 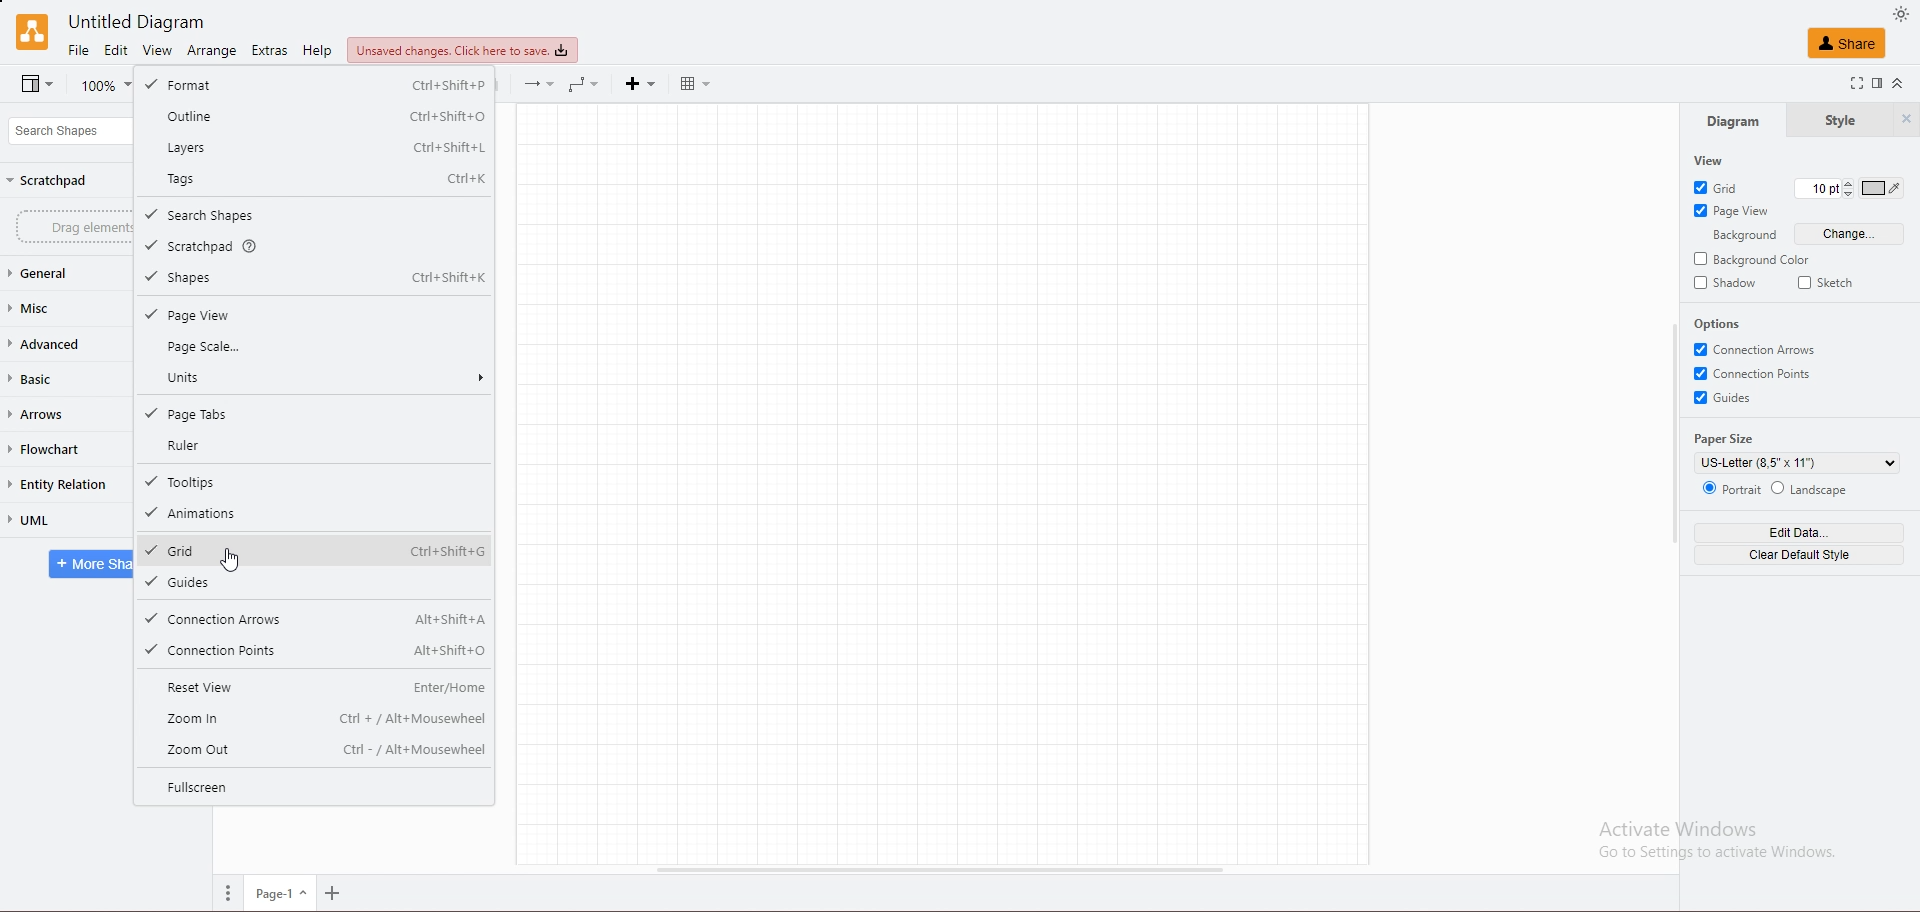 What do you see at coordinates (539, 85) in the screenshot?
I see `connection` at bounding box center [539, 85].